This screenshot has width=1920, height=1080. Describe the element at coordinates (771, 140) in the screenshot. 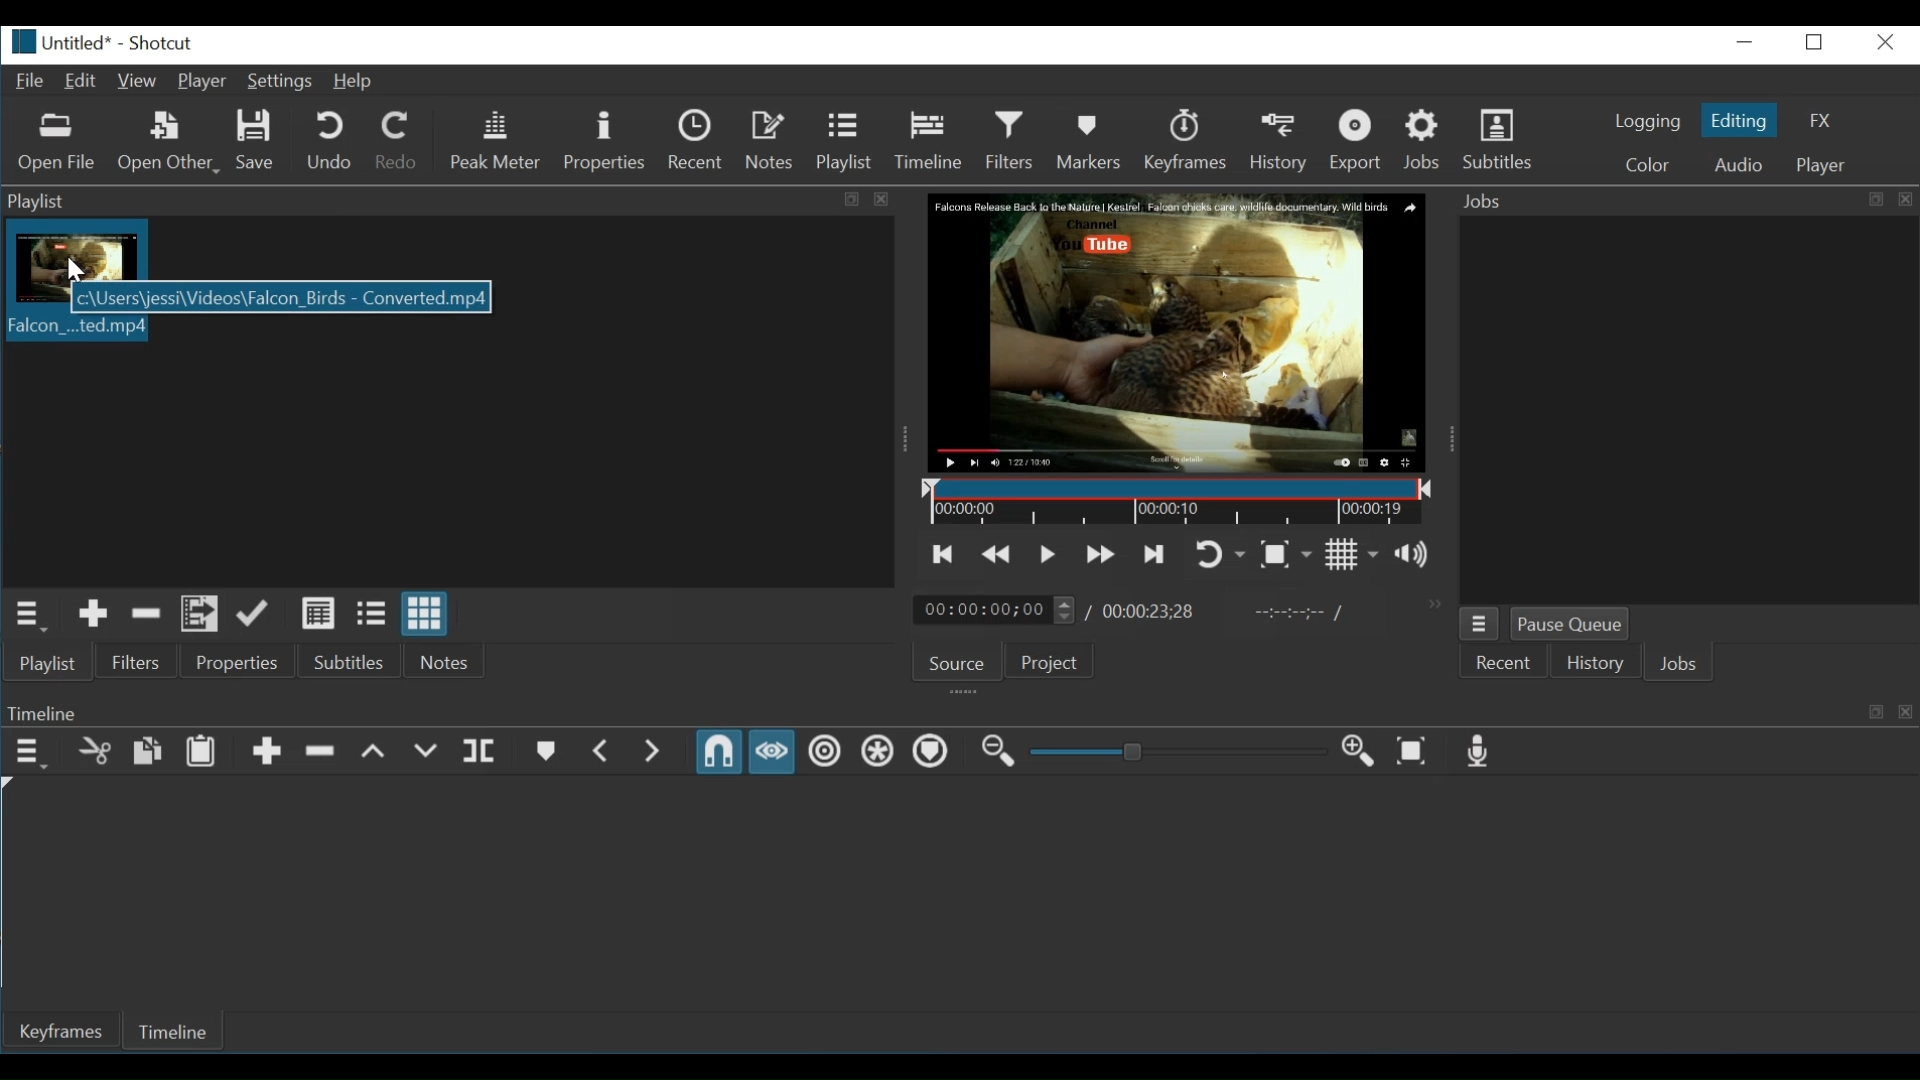

I see `Notes` at that location.